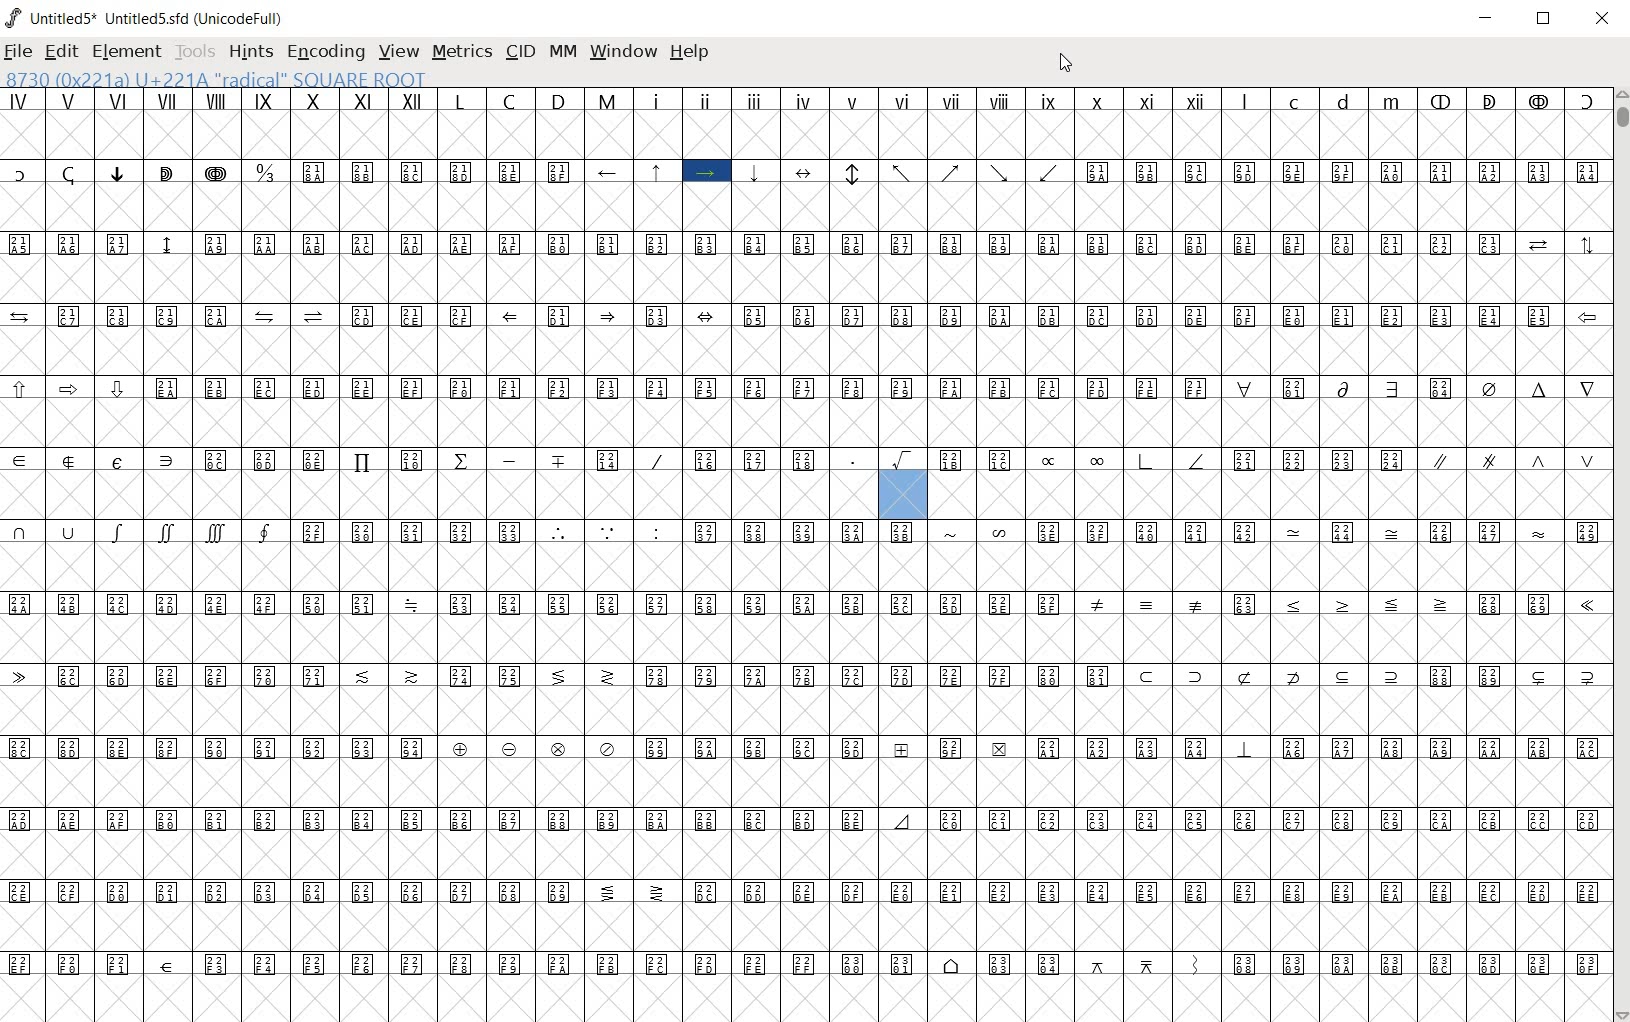  What do you see at coordinates (1291, 544) in the screenshot?
I see `Glyph characters` at bounding box center [1291, 544].